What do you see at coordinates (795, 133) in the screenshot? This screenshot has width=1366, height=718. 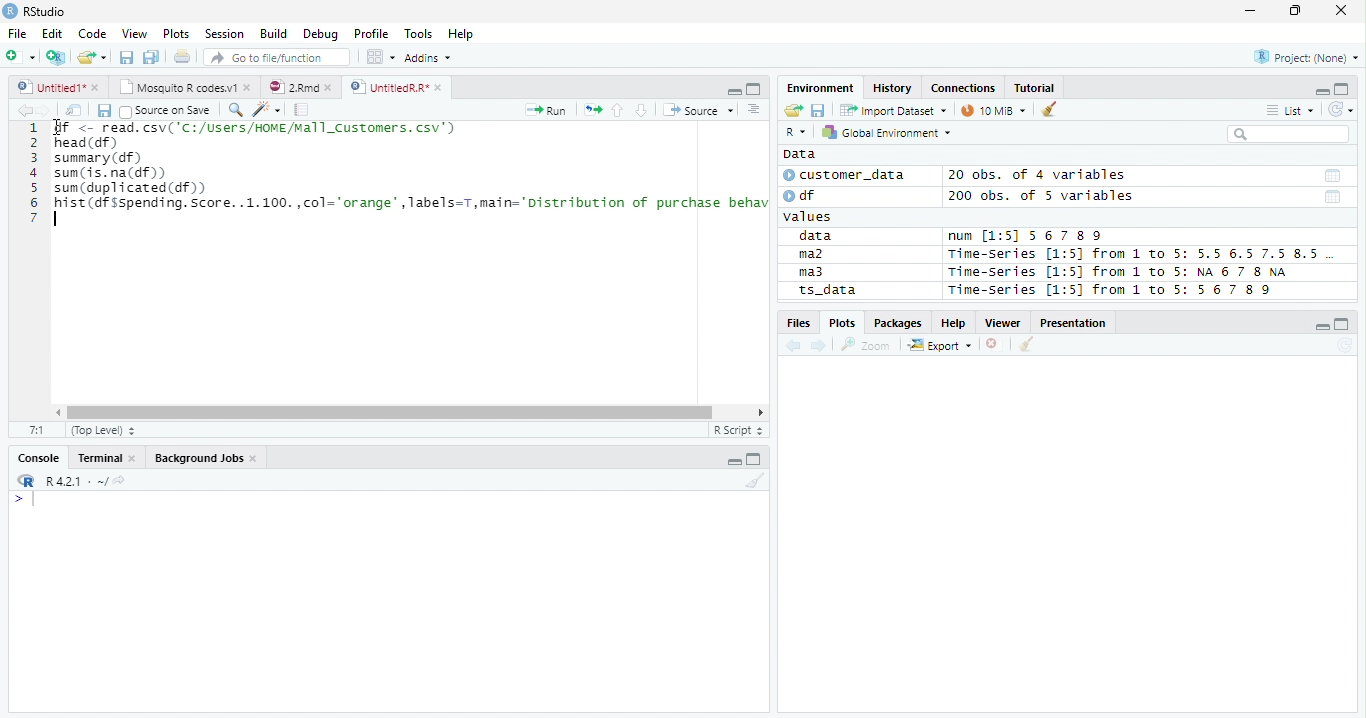 I see `R` at bounding box center [795, 133].